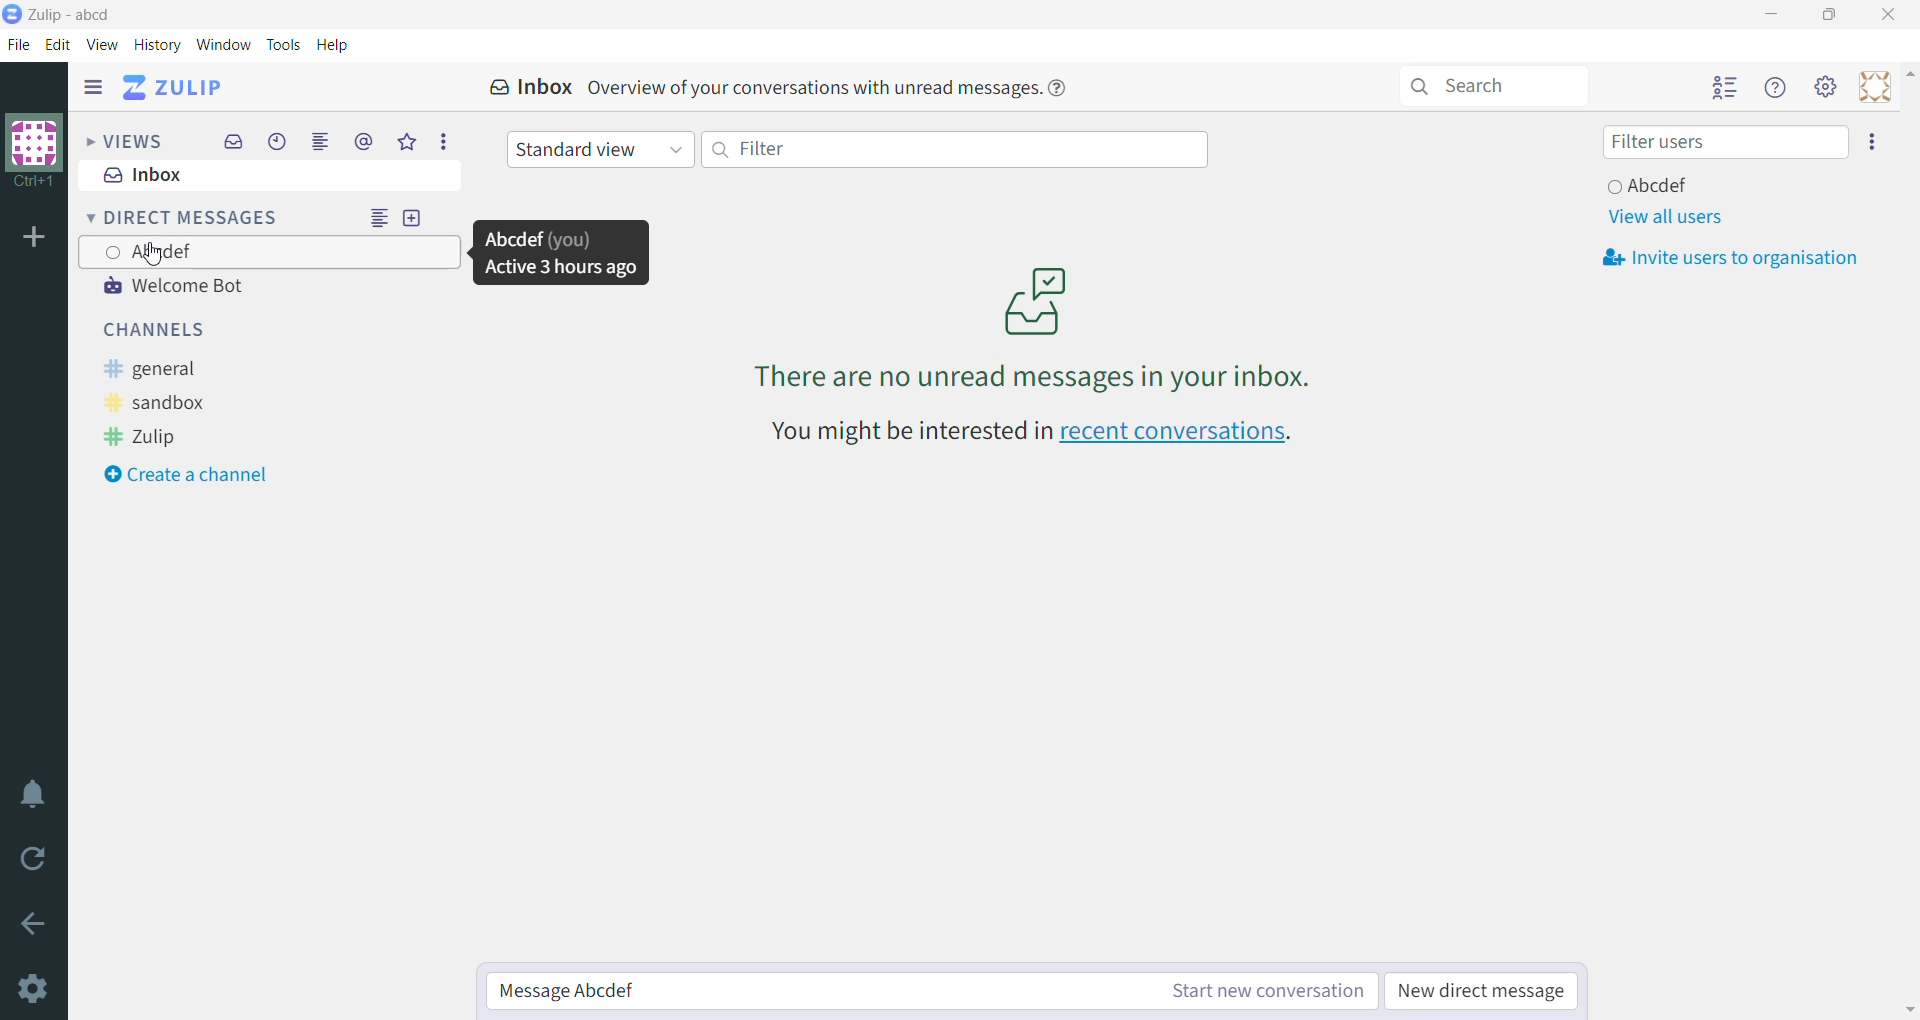  What do you see at coordinates (277, 142) in the screenshot?
I see `Recent Conversations` at bounding box center [277, 142].